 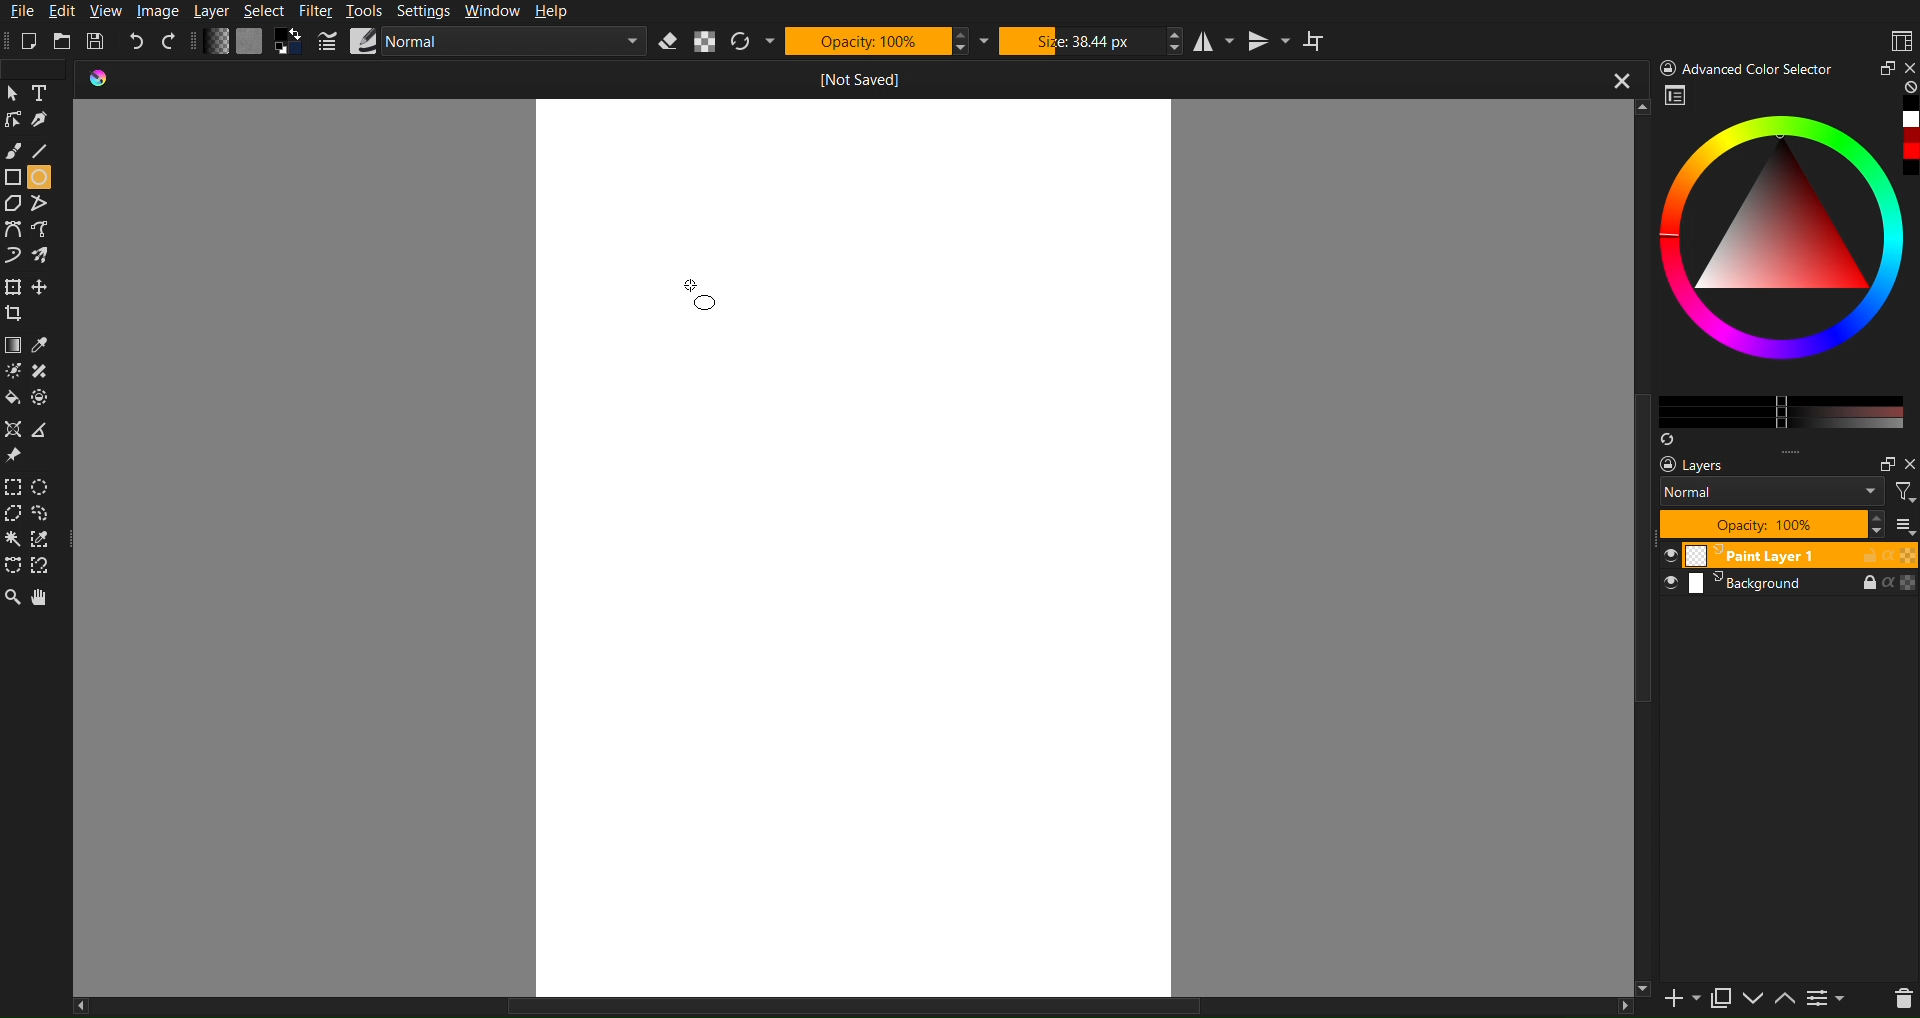 What do you see at coordinates (1786, 1001) in the screenshot?
I see `up` at bounding box center [1786, 1001].